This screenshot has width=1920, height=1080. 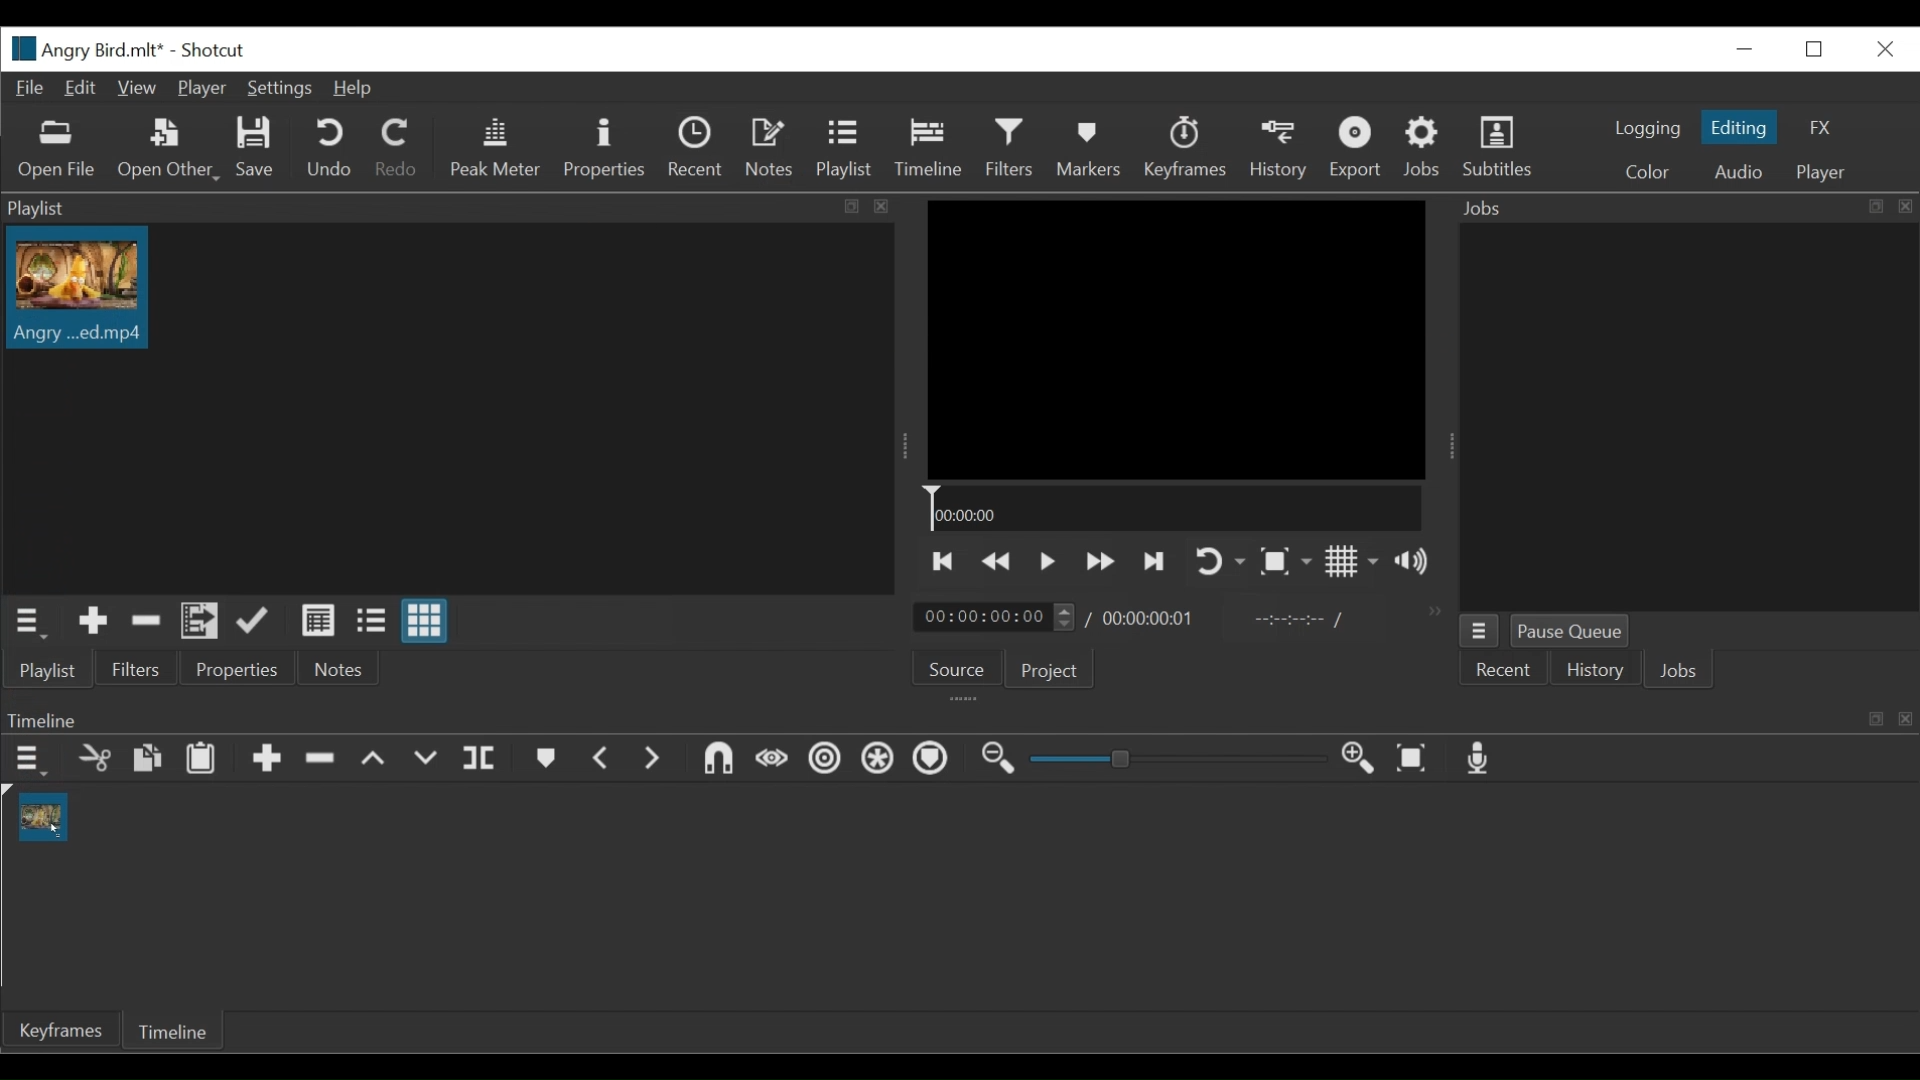 I want to click on logging, so click(x=1648, y=129).